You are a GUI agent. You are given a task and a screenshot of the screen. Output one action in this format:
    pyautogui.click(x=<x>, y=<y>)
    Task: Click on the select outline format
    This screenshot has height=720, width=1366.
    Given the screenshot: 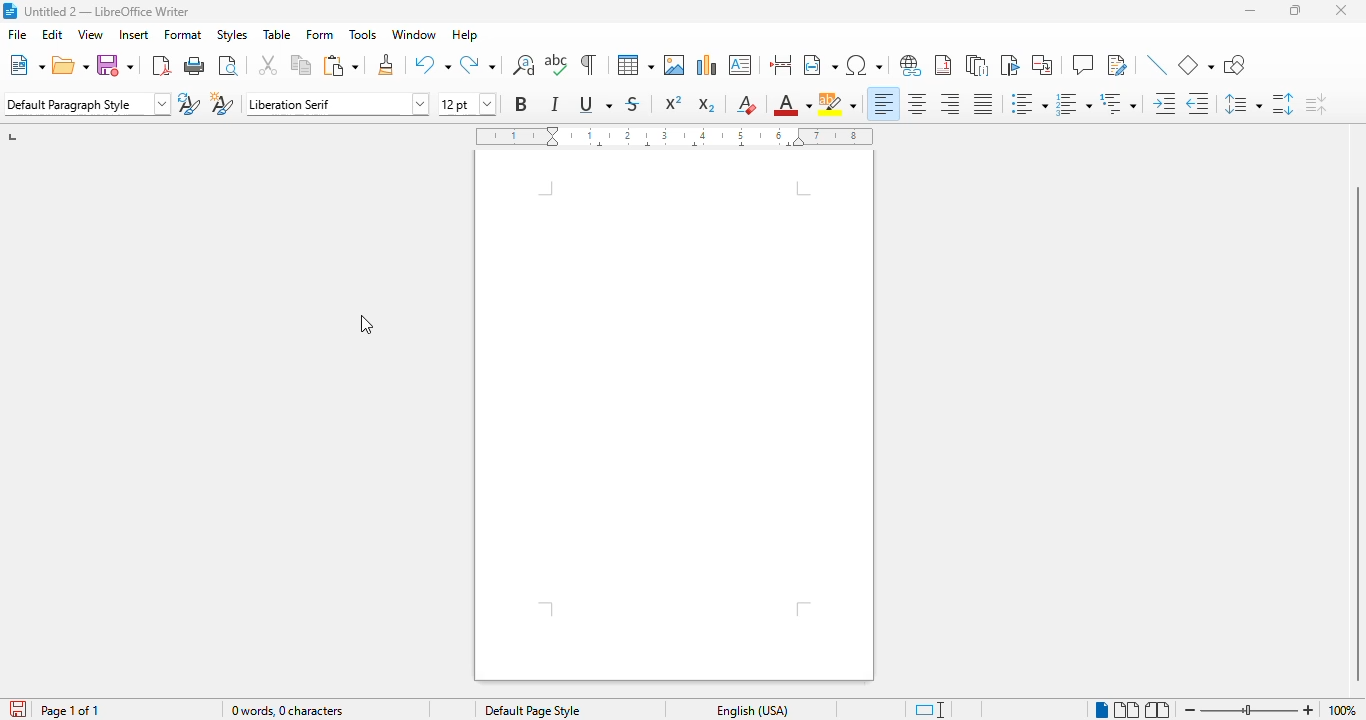 What is the action you would take?
    pyautogui.click(x=1118, y=104)
    